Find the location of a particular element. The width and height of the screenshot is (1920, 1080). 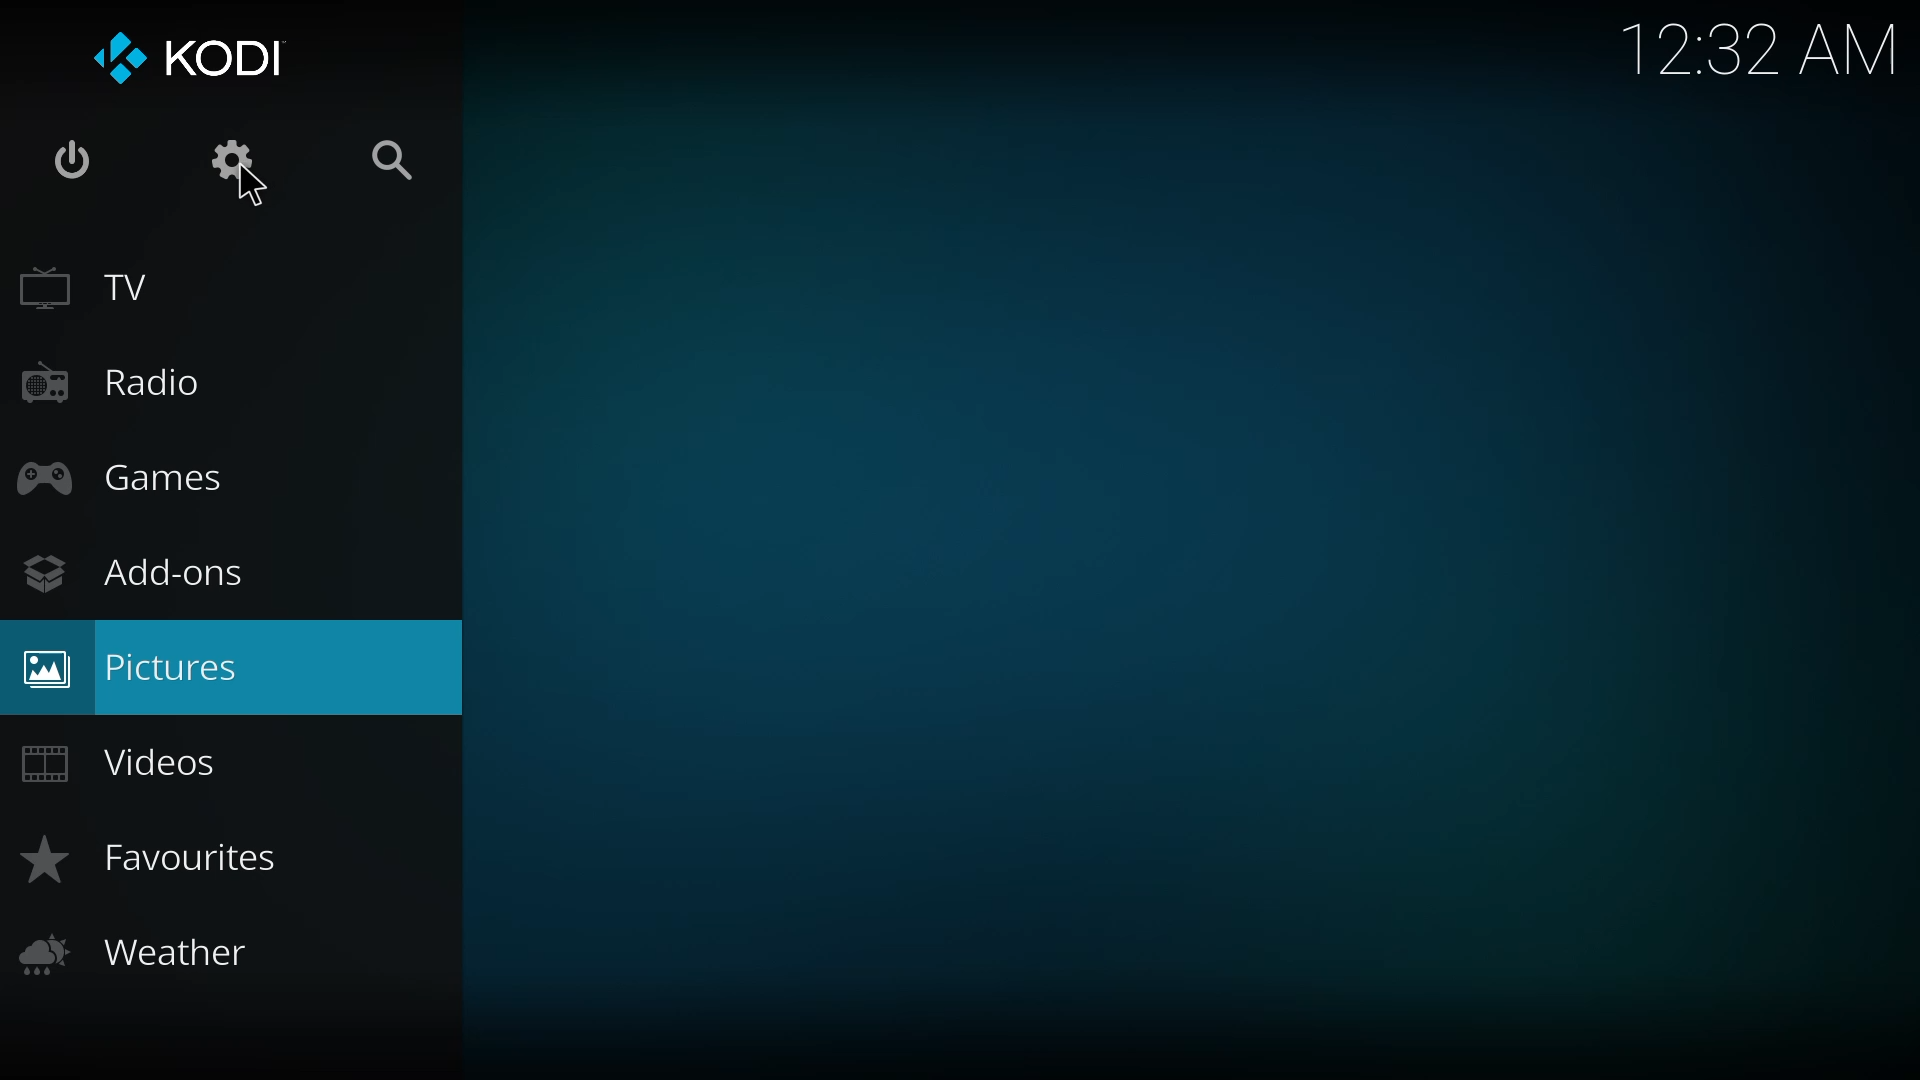

search is located at coordinates (403, 163).